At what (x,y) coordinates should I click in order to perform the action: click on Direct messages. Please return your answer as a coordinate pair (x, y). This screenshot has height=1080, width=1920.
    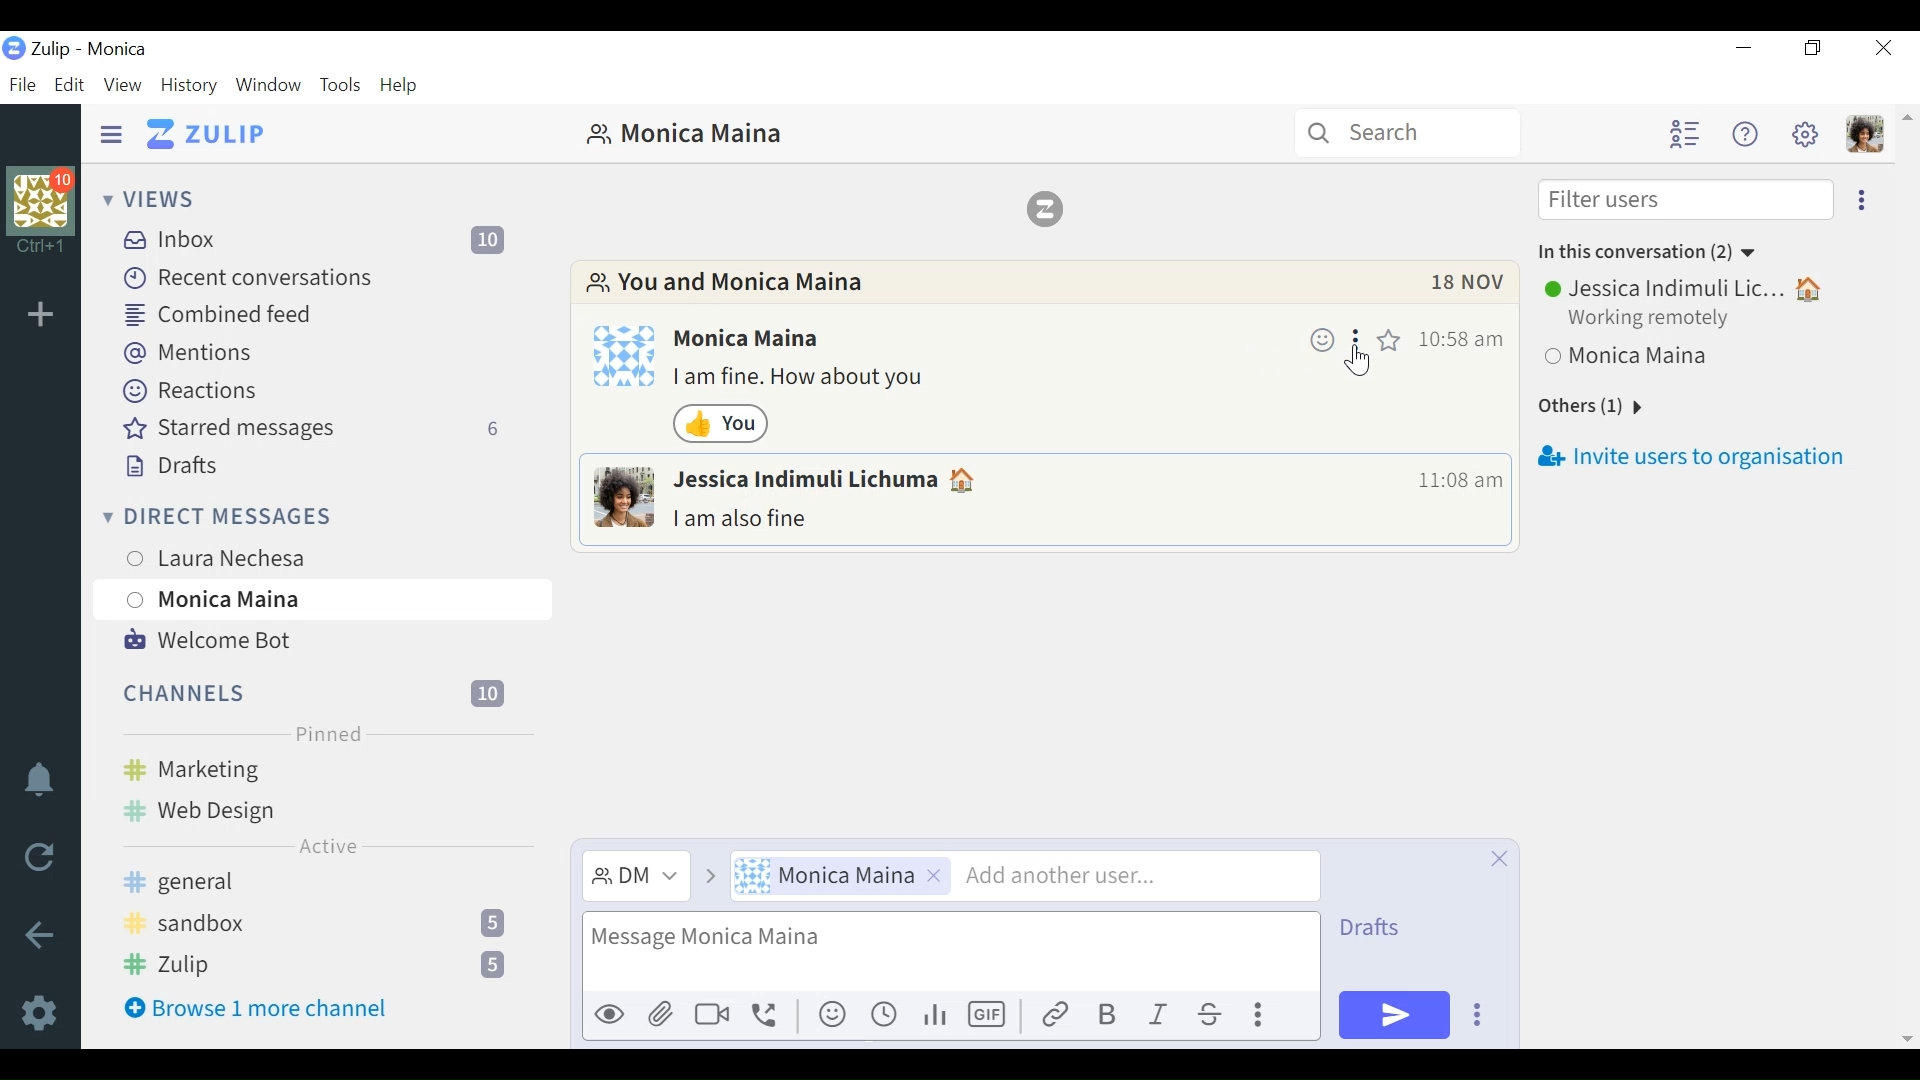
    Looking at the image, I should click on (266, 515).